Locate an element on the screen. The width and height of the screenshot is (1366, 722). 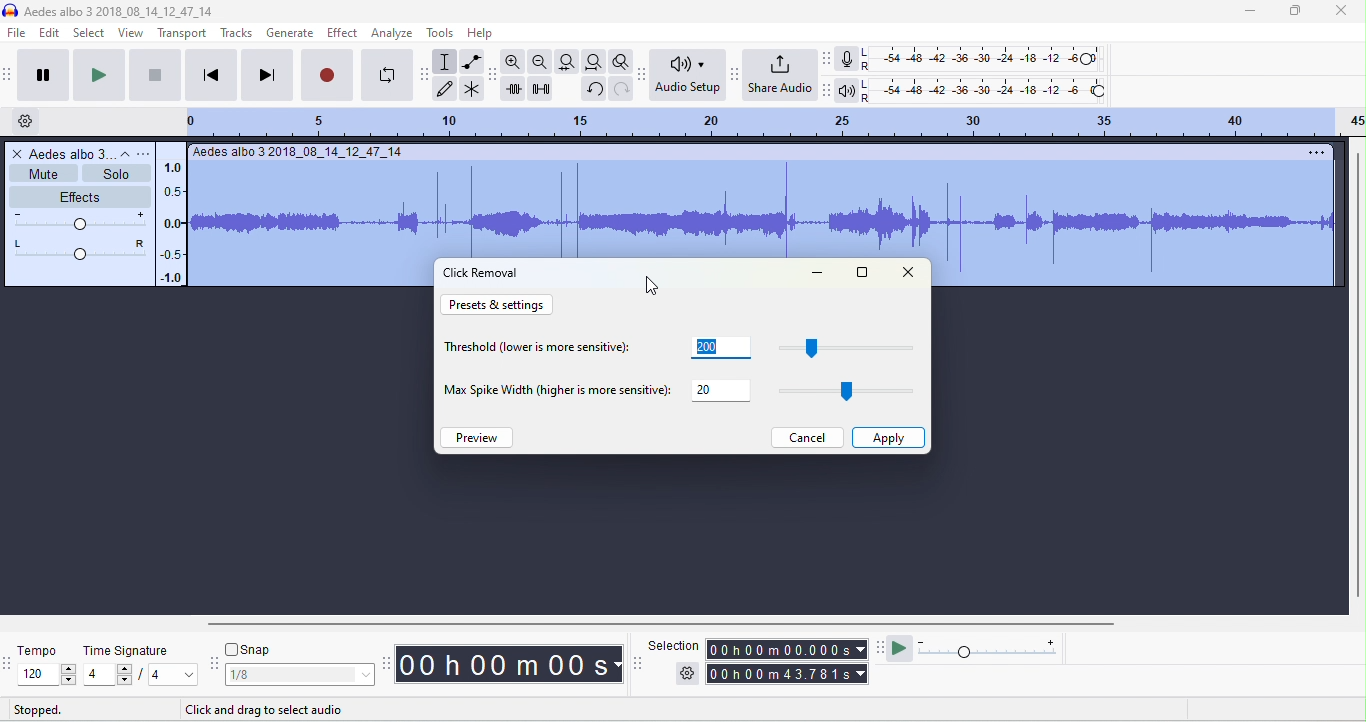
total time is located at coordinates (785, 674).